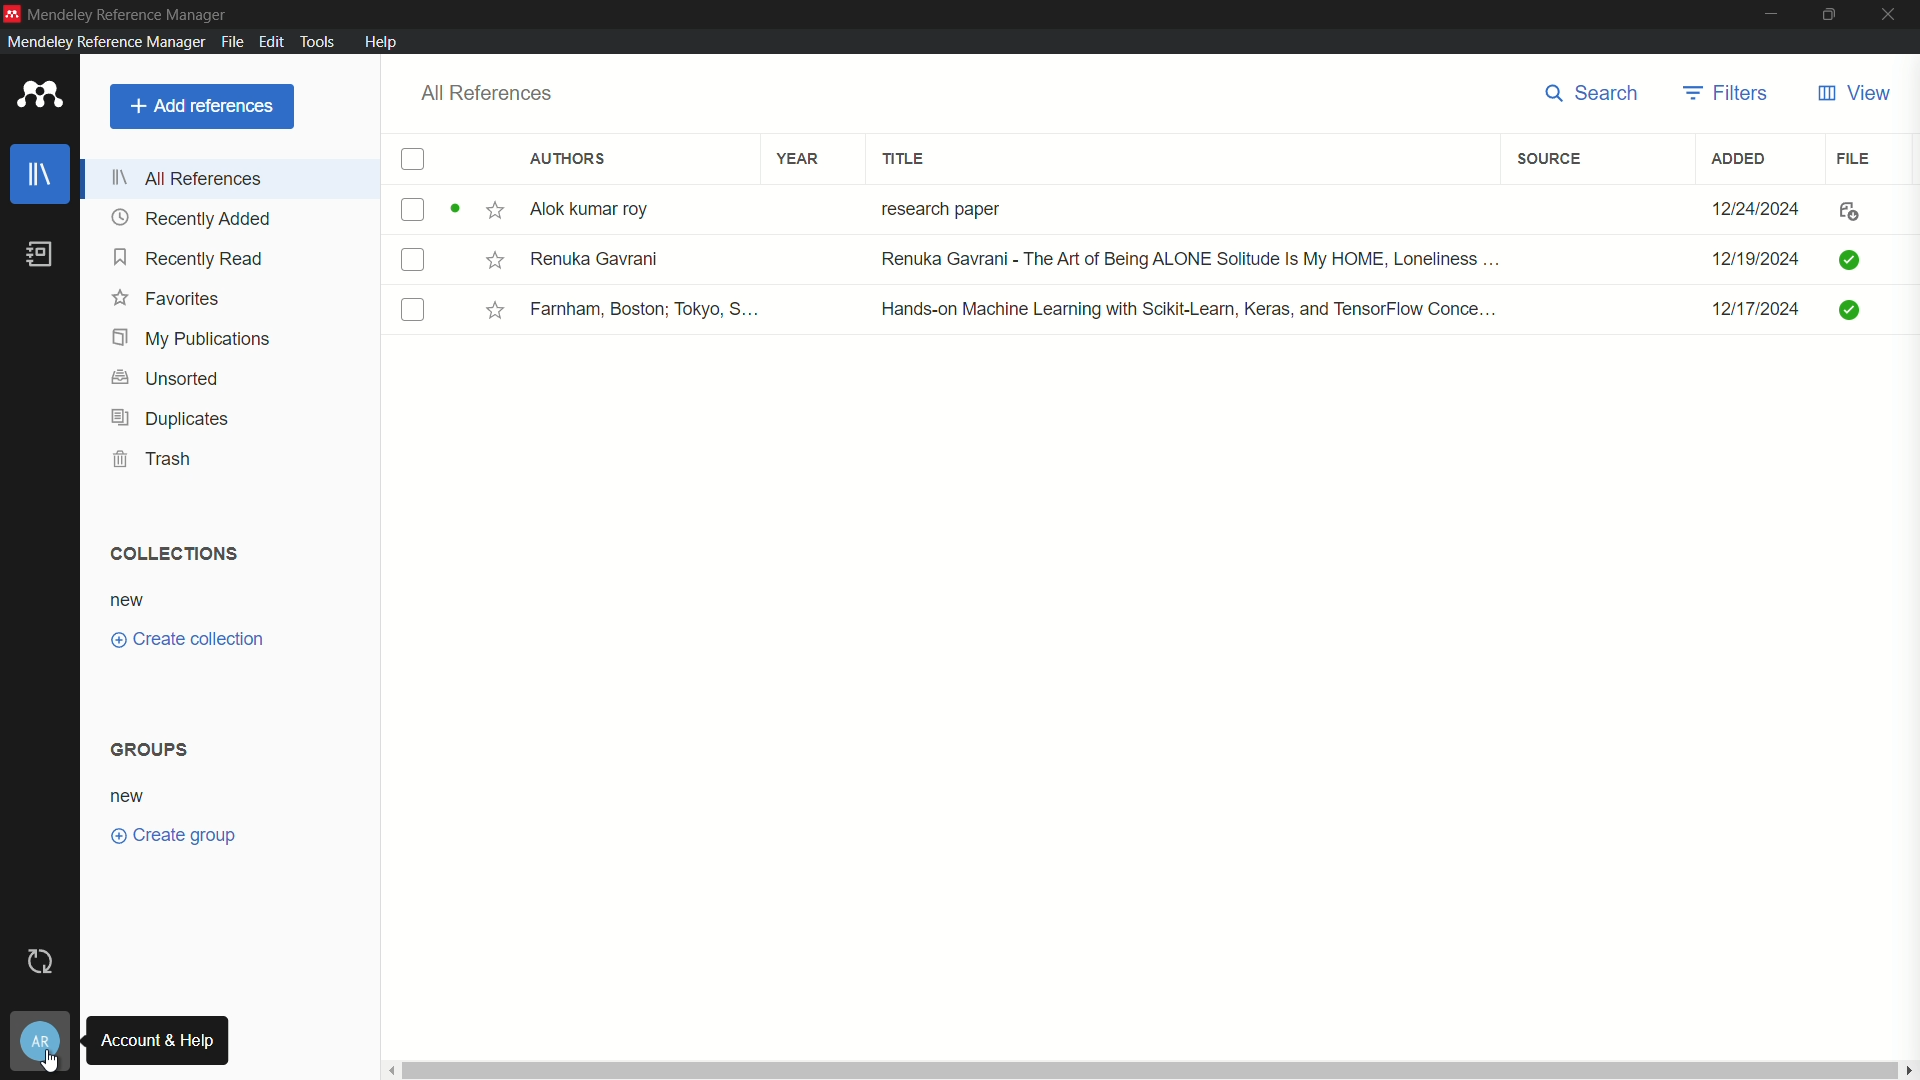 This screenshot has width=1920, height=1080. What do you see at coordinates (1549, 160) in the screenshot?
I see `source` at bounding box center [1549, 160].